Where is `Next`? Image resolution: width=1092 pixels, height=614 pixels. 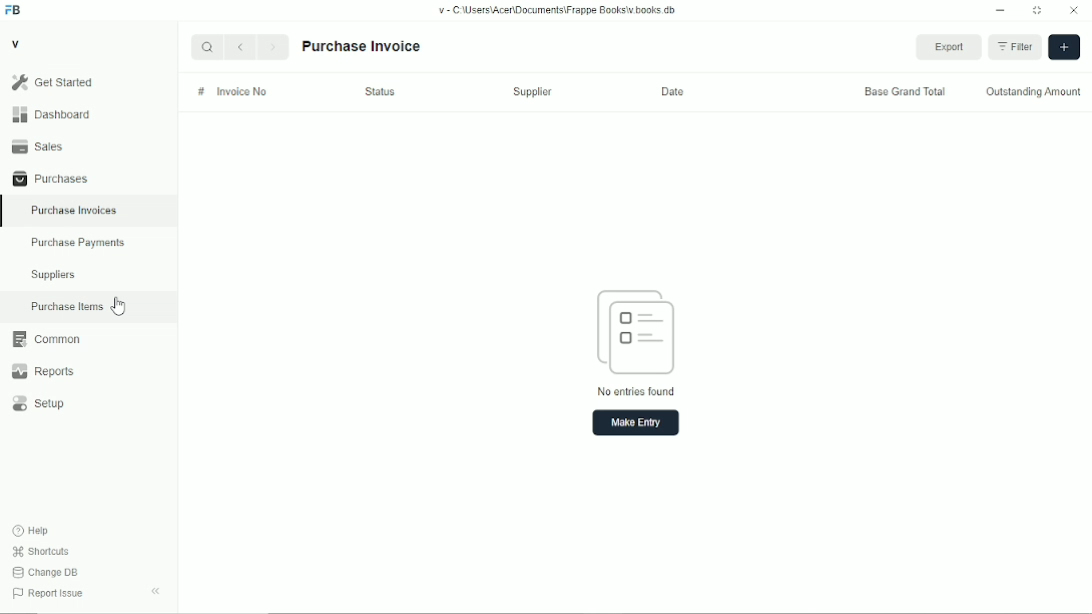
Next is located at coordinates (273, 46).